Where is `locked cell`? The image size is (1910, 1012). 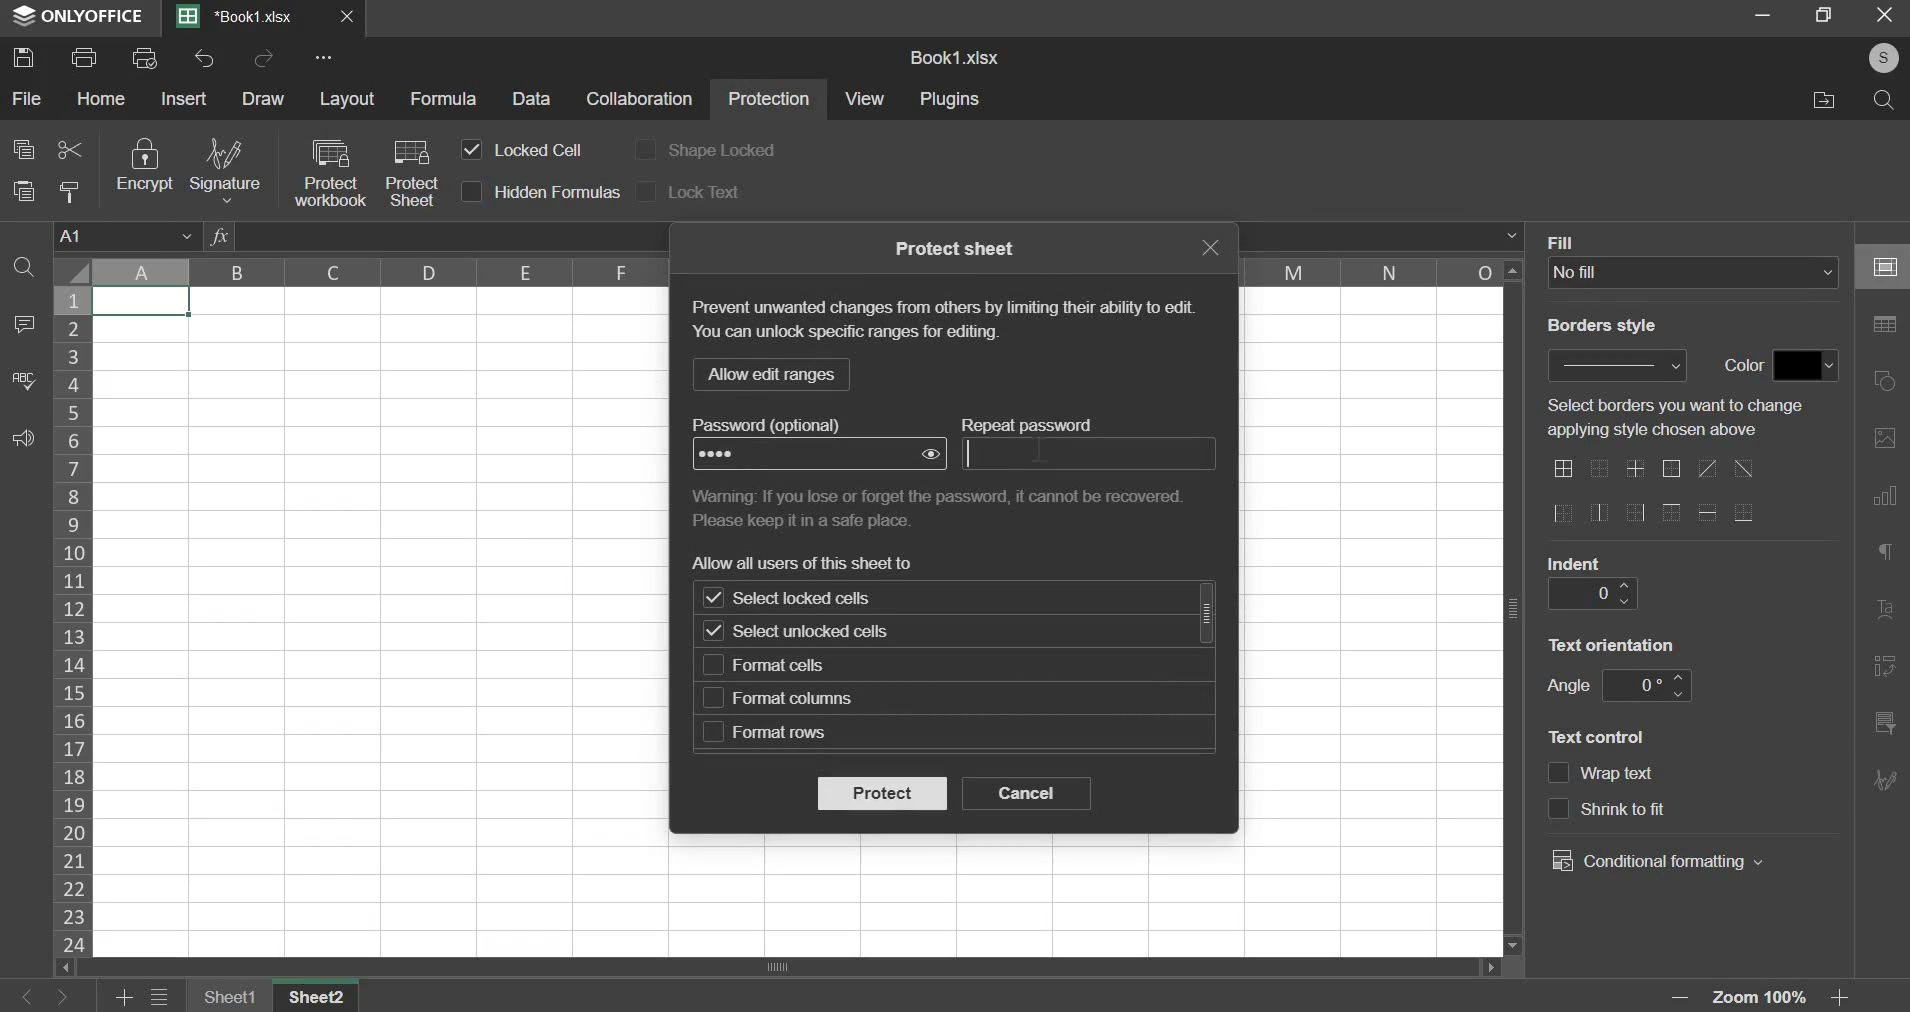 locked cell is located at coordinates (536, 149).